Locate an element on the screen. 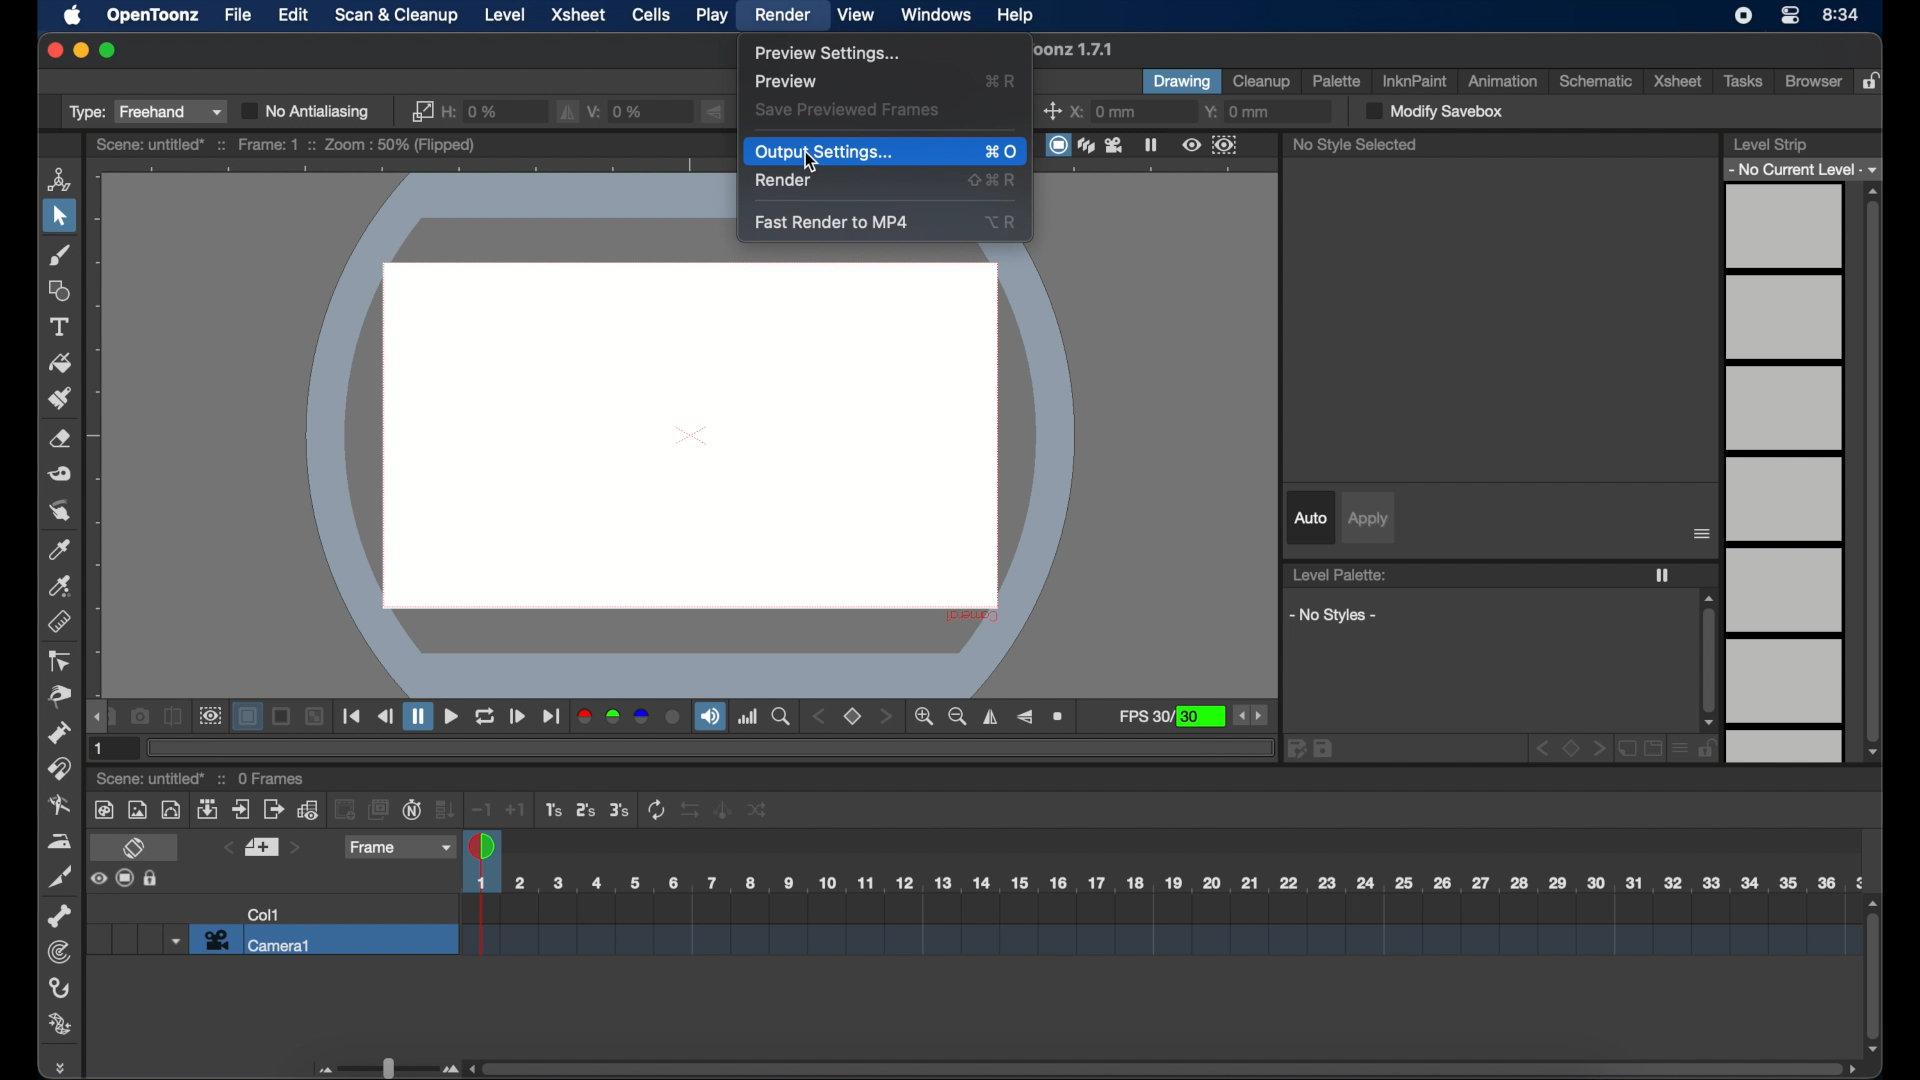 The height and width of the screenshot is (1080, 1920). pinch tool is located at coordinates (56, 697).